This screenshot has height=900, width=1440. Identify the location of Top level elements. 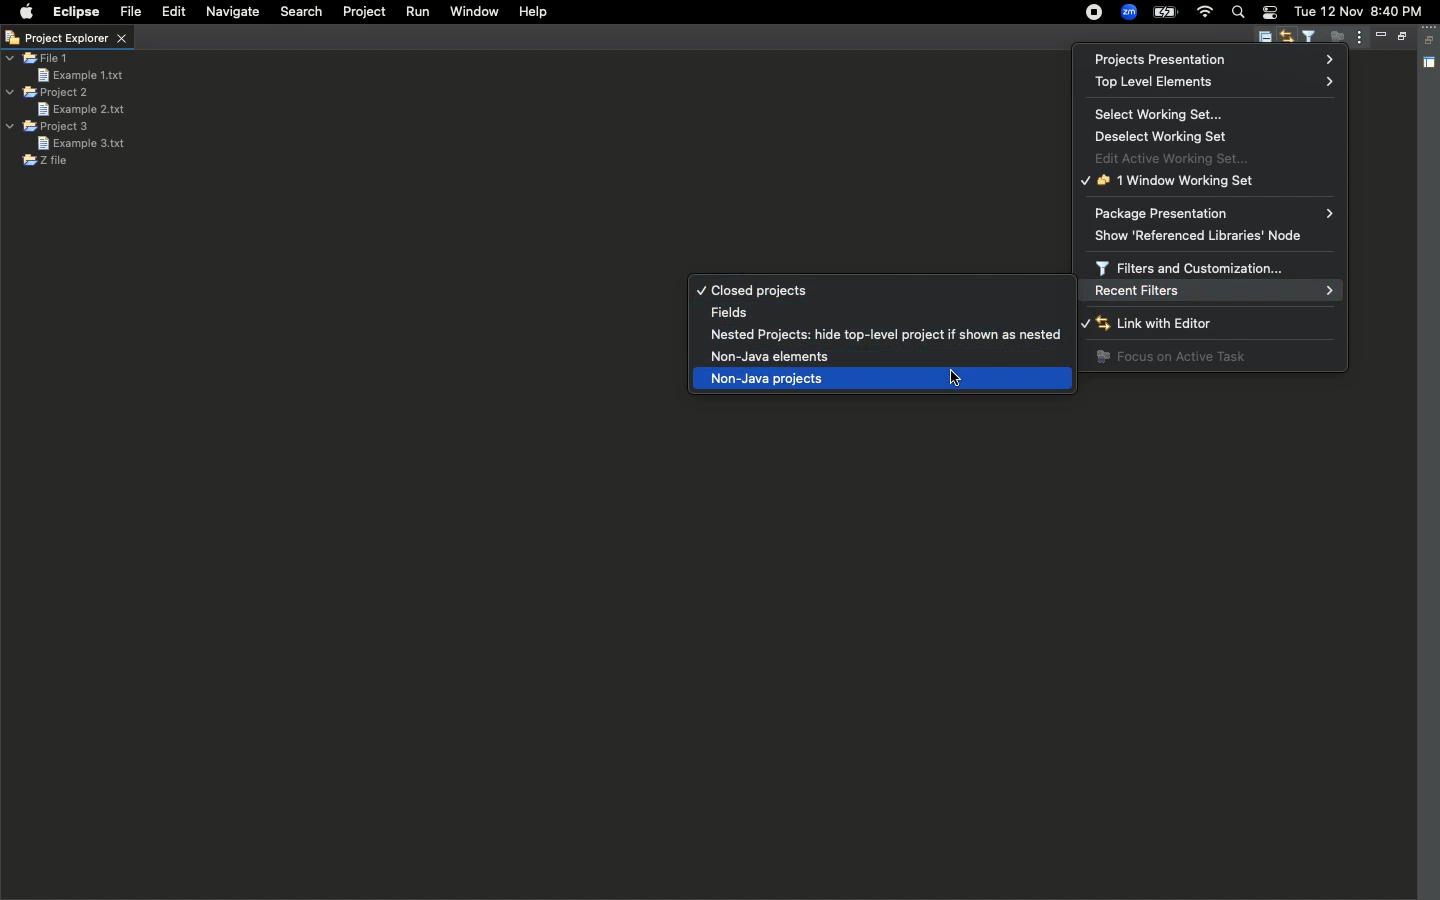
(1214, 83).